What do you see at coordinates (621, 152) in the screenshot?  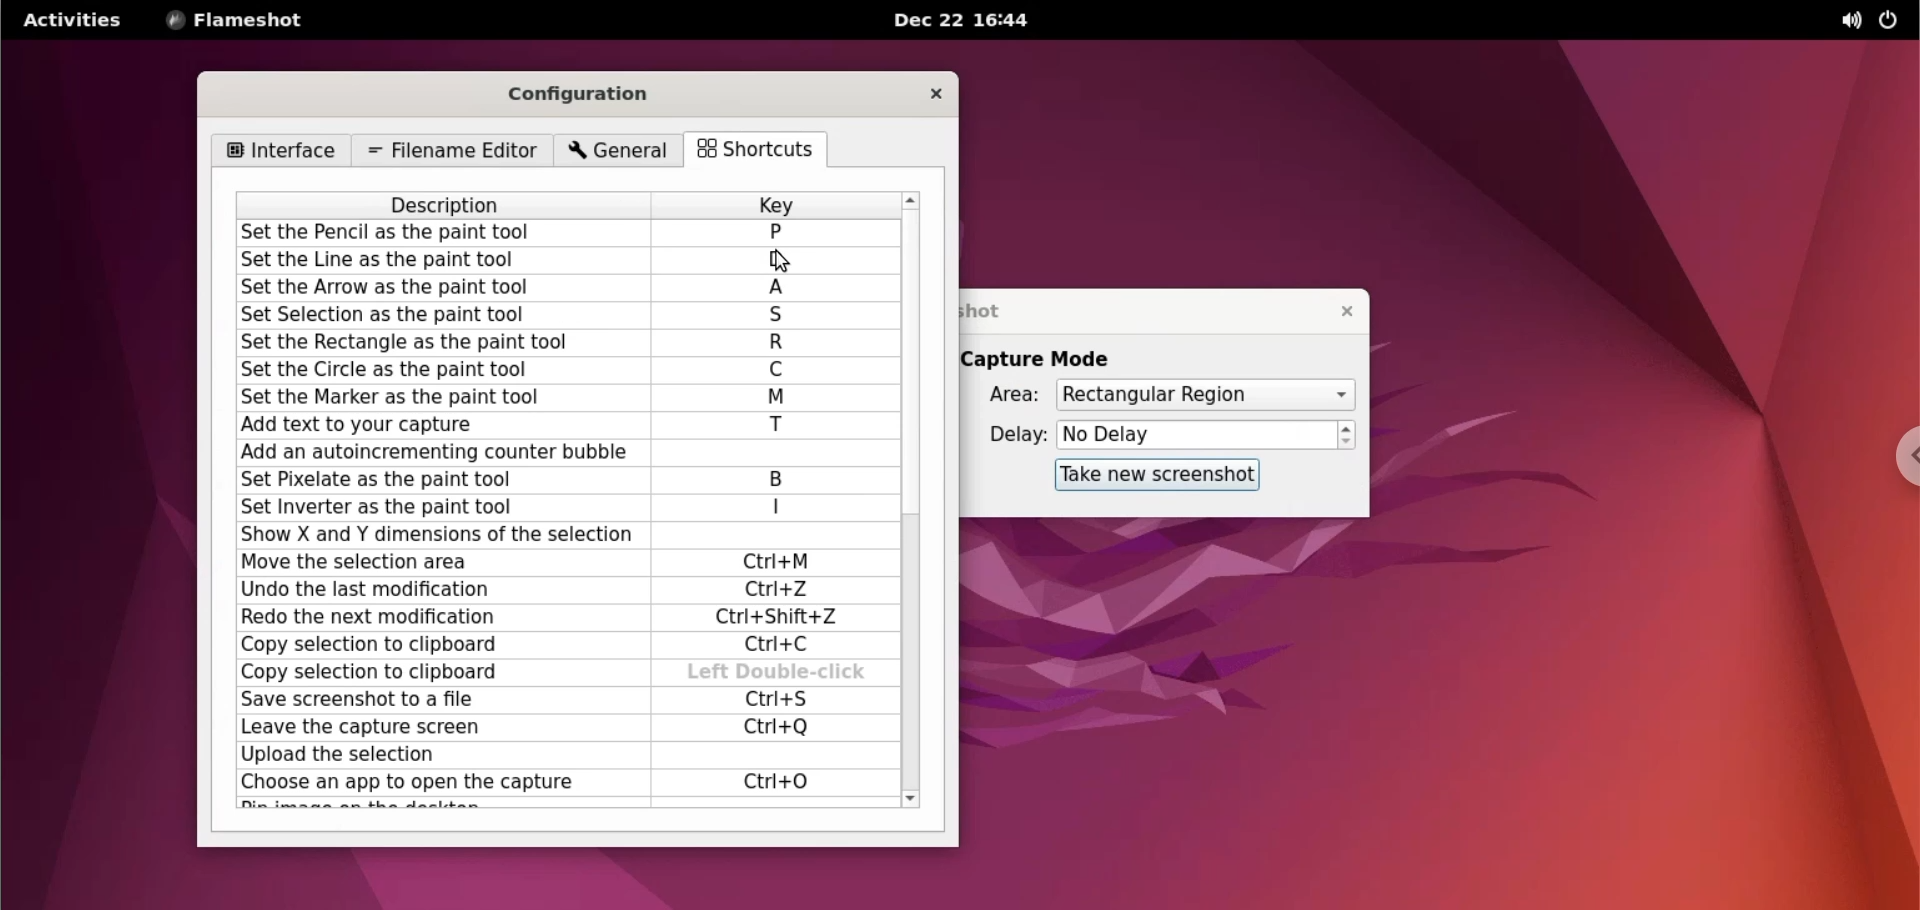 I see `general` at bounding box center [621, 152].